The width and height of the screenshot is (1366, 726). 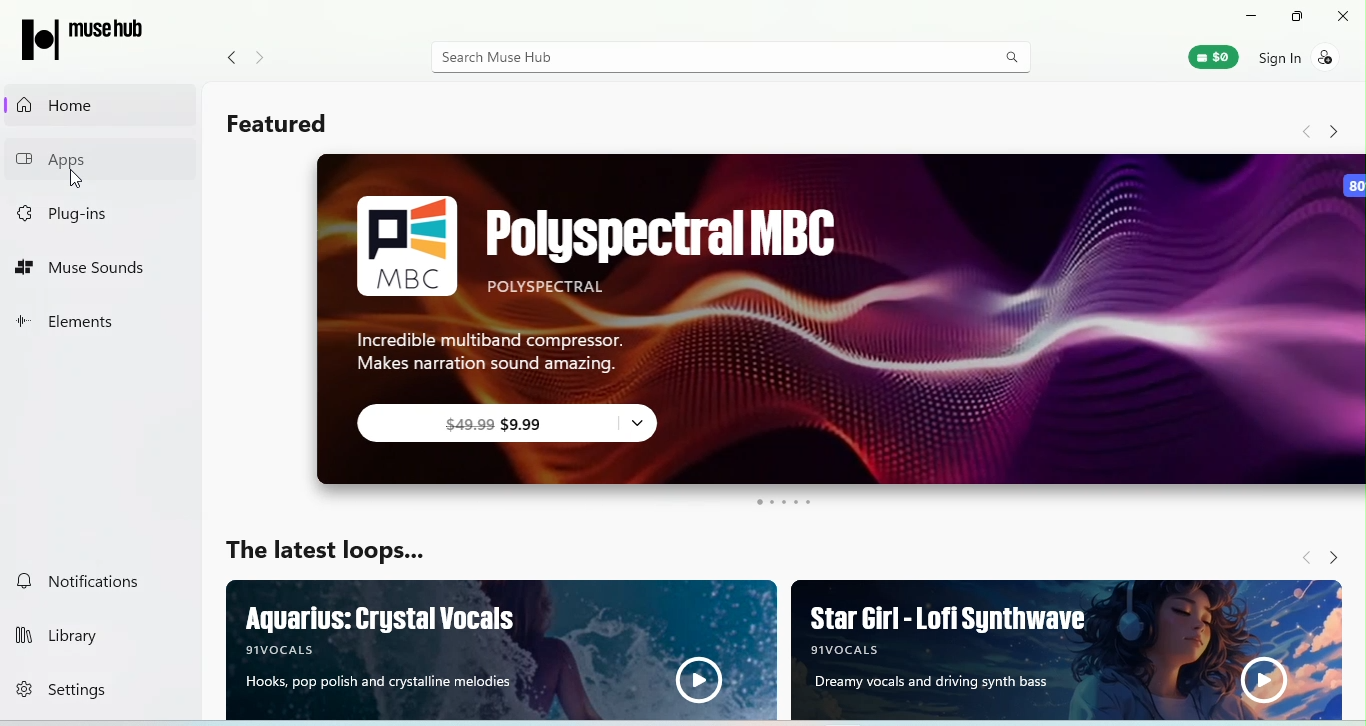 What do you see at coordinates (1067, 649) in the screenshot?
I see `Star 6irl - Lofi Synthwave 91vOCALS Dreamy vocals and driving synth bass.` at bounding box center [1067, 649].